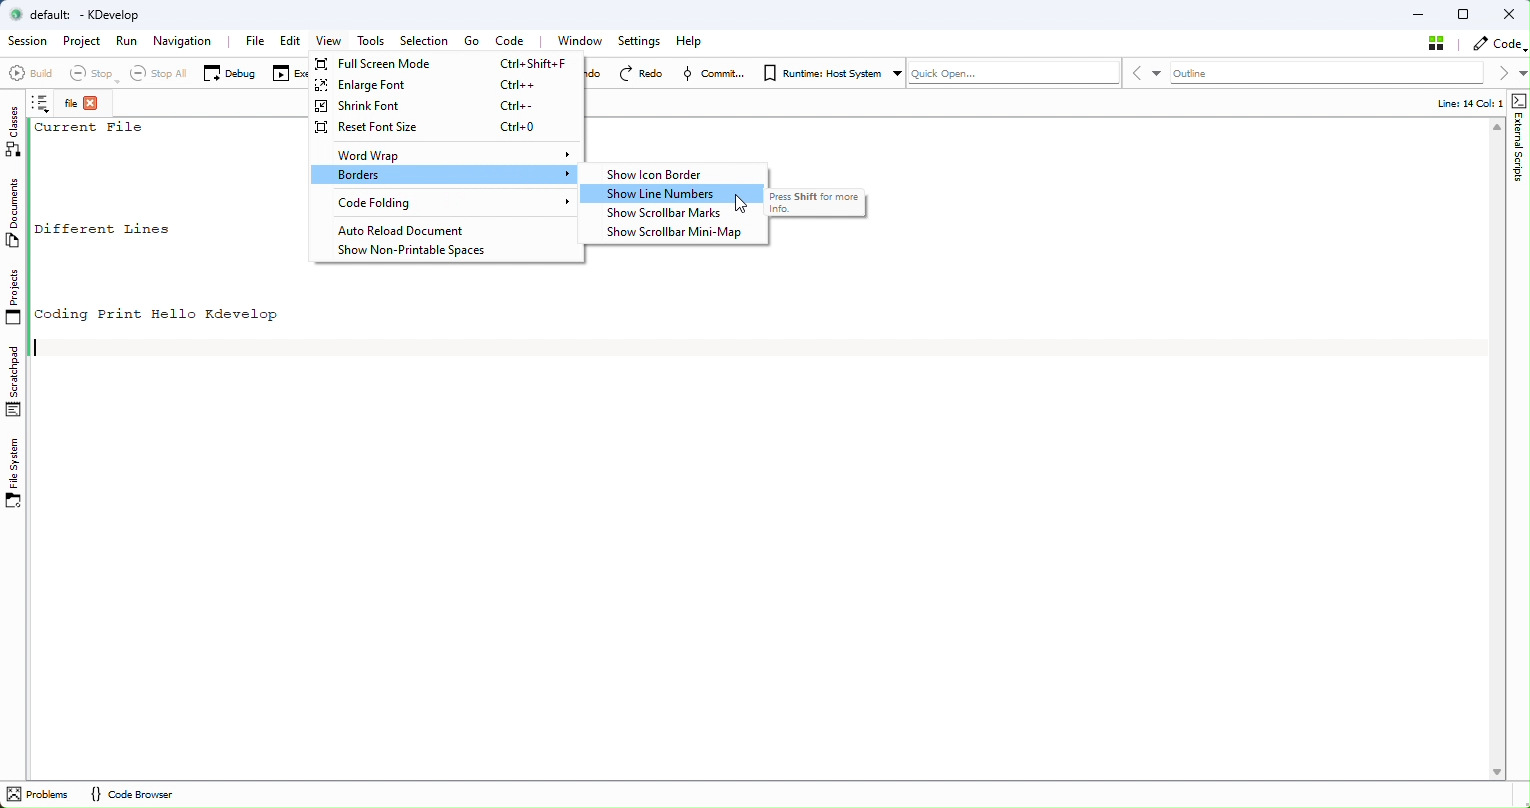 This screenshot has height=808, width=1530. Describe the element at coordinates (678, 194) in the screenshot. I see `Line Numbers` at that location.